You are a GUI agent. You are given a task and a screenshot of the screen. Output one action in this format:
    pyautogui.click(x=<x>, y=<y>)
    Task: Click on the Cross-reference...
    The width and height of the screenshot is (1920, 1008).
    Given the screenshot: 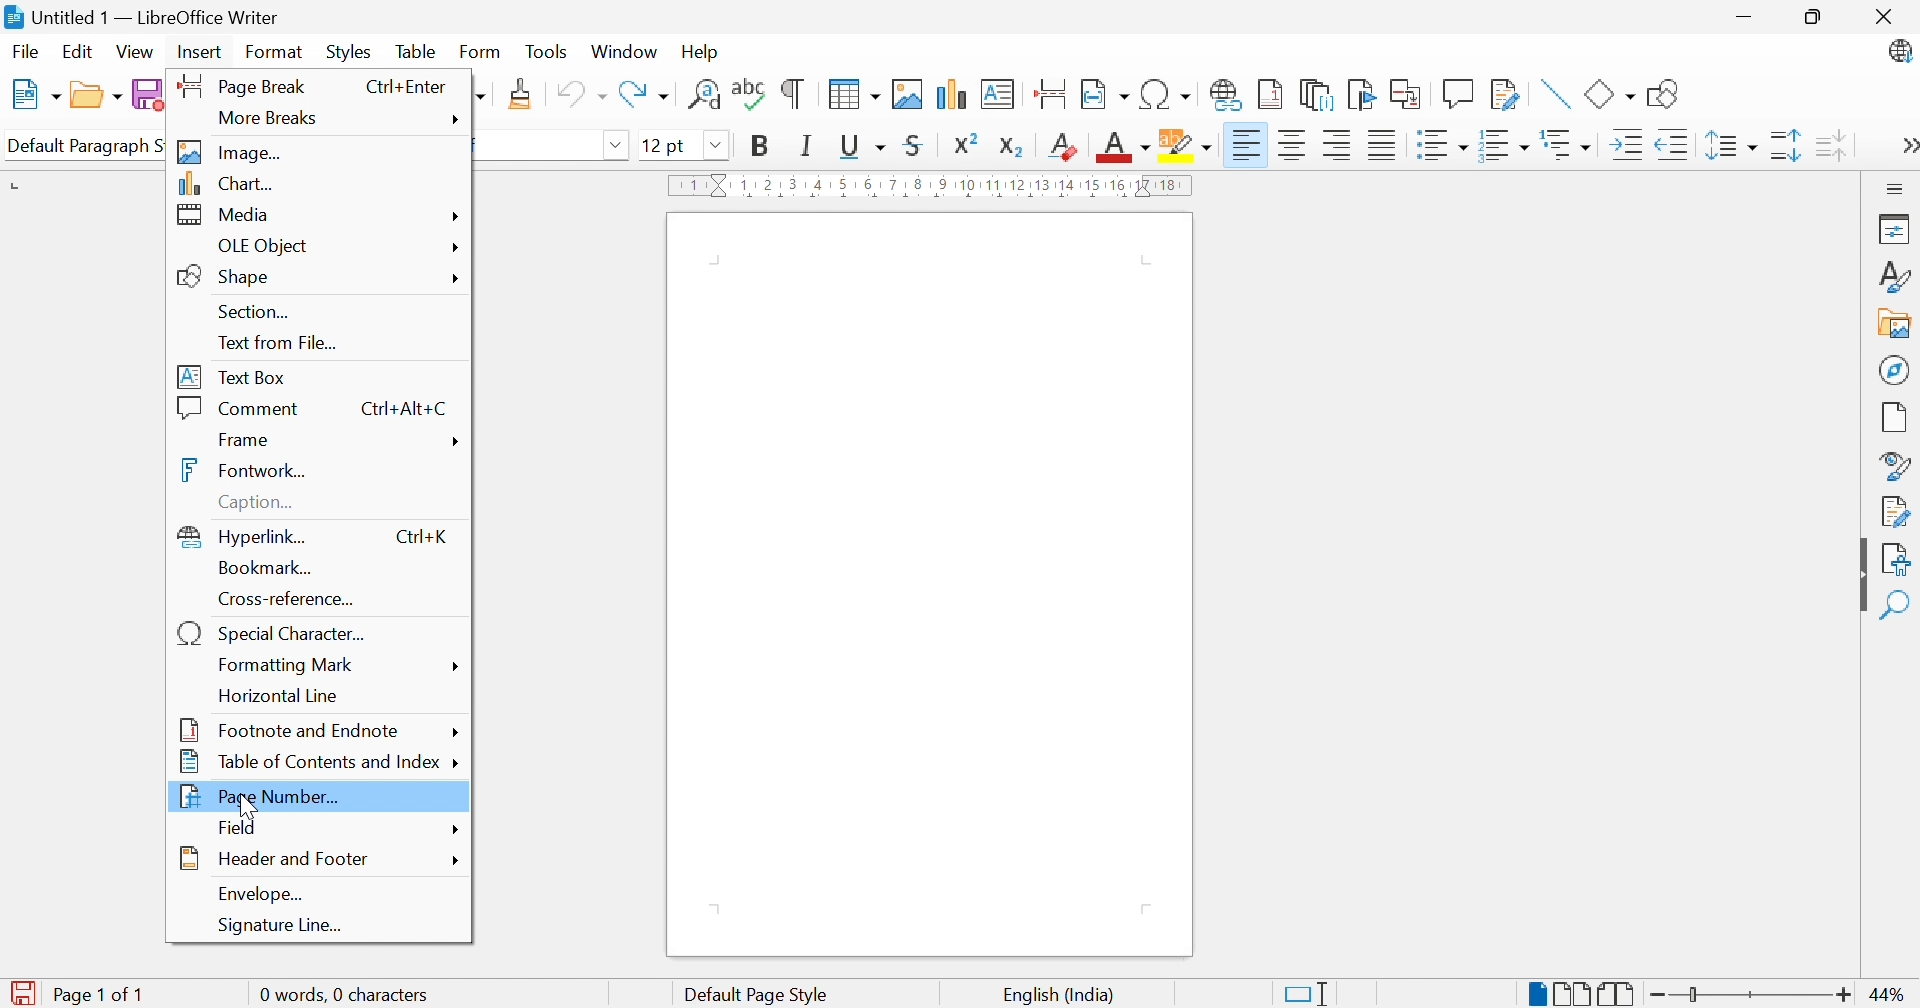 What is the action you would take?
    pyautogui.click(x=292, y=599)
    